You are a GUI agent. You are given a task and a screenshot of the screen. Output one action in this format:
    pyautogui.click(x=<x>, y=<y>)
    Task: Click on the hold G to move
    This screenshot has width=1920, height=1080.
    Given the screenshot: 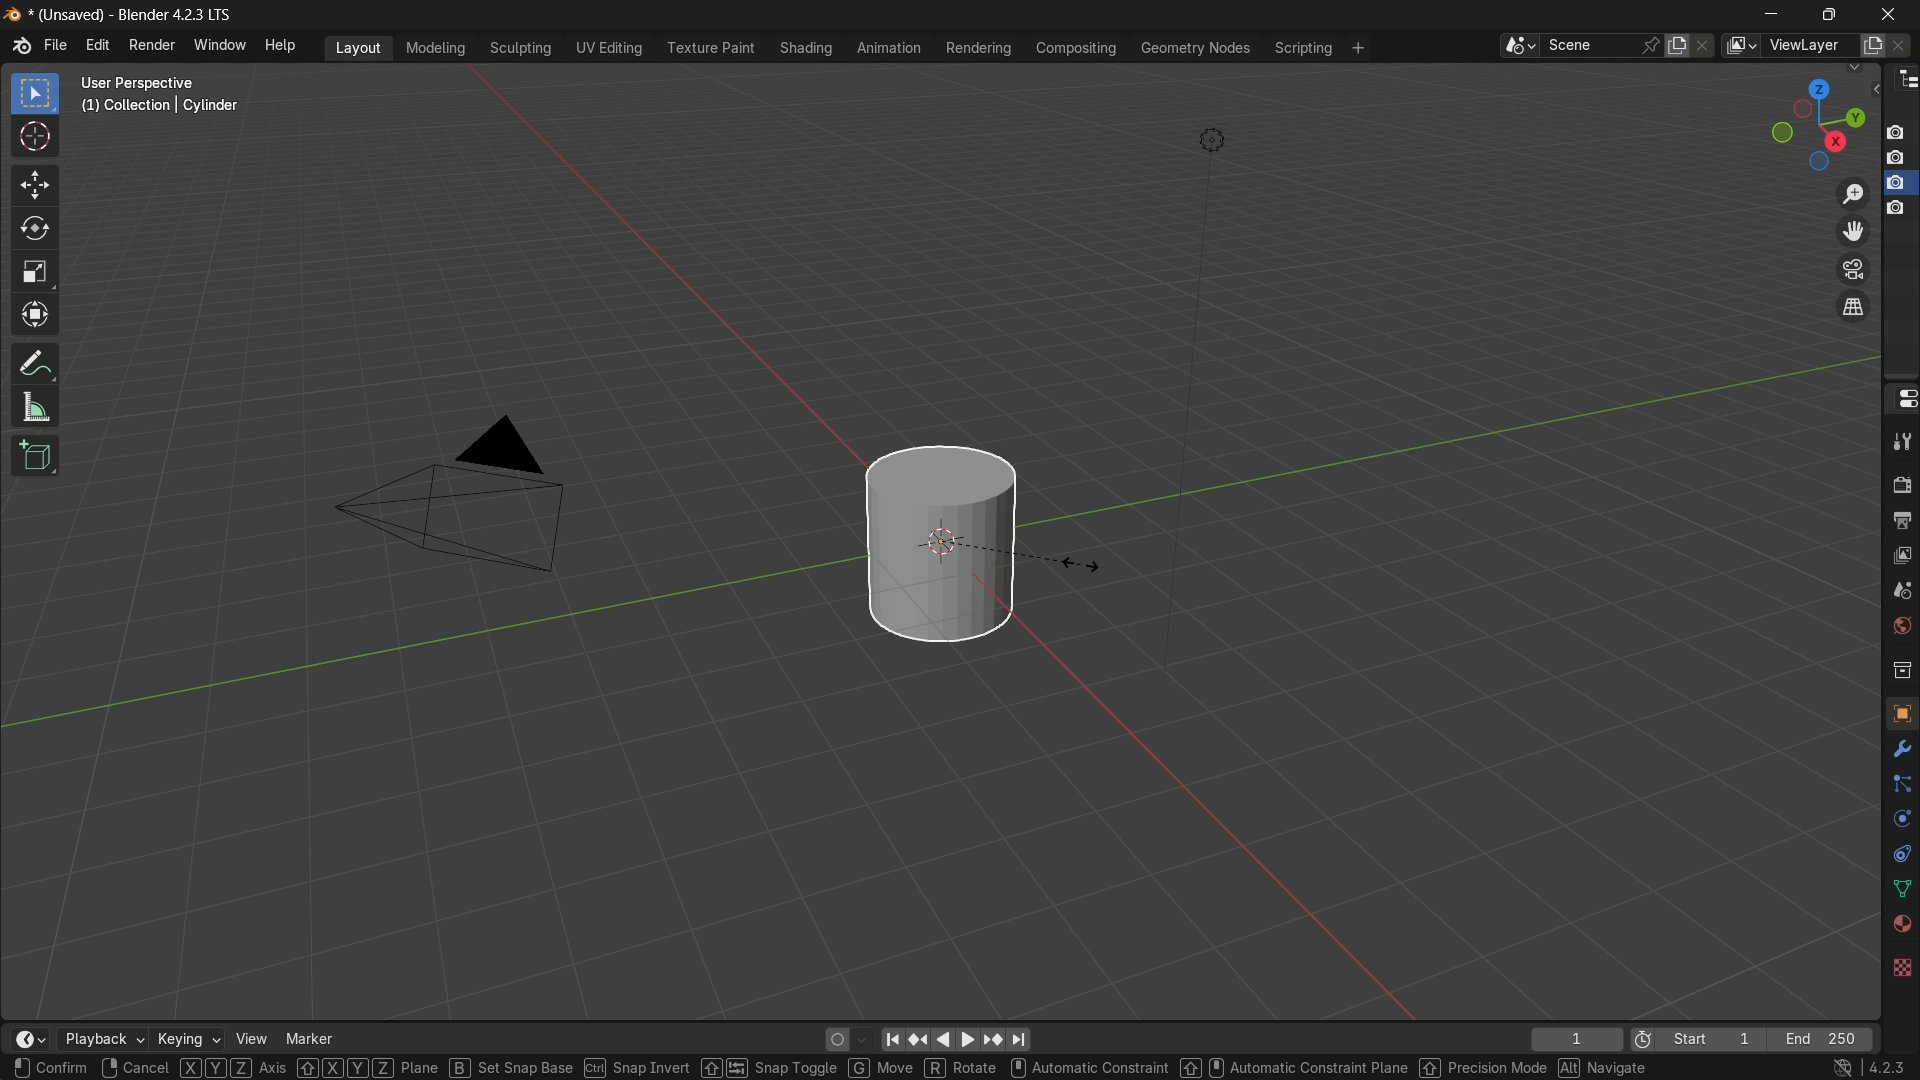 What is the action you would take?
    pyautogui.click(x=882, y=1068)
    